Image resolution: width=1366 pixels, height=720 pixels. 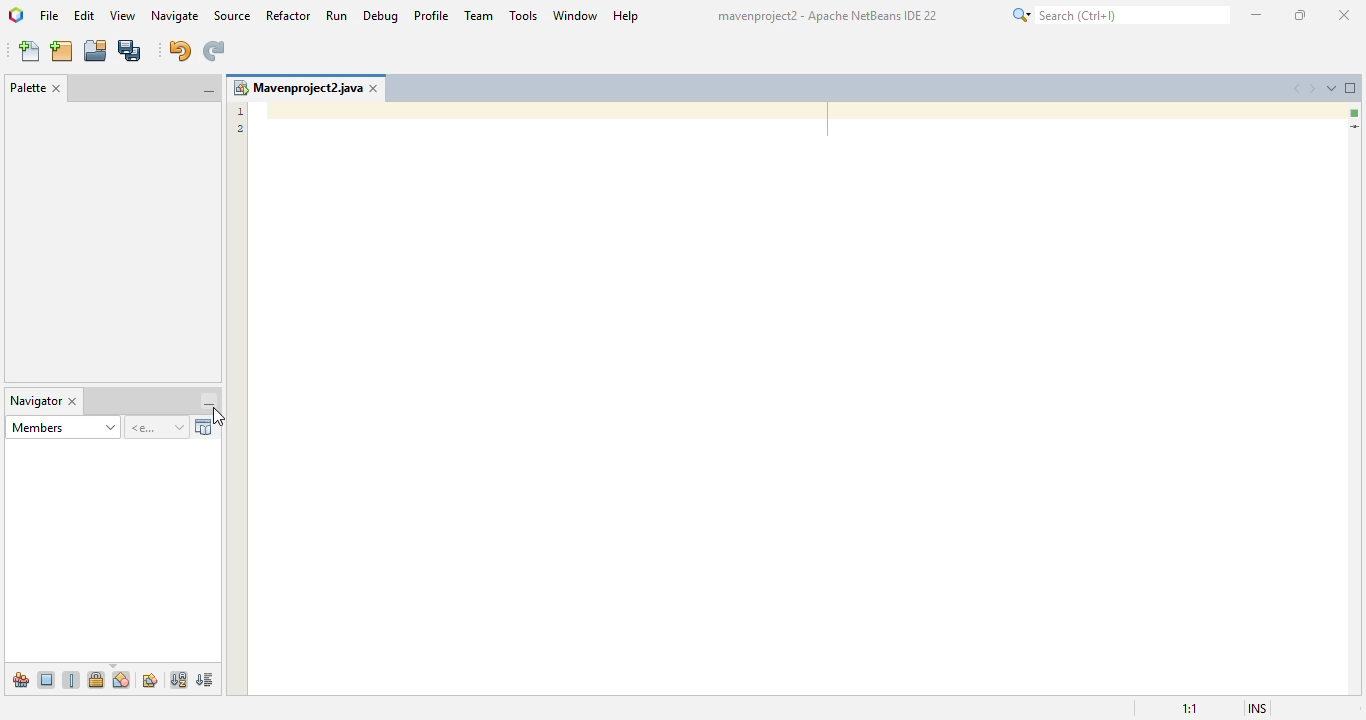 I want to click on scroll documents right, so click(x=1312, y=89).